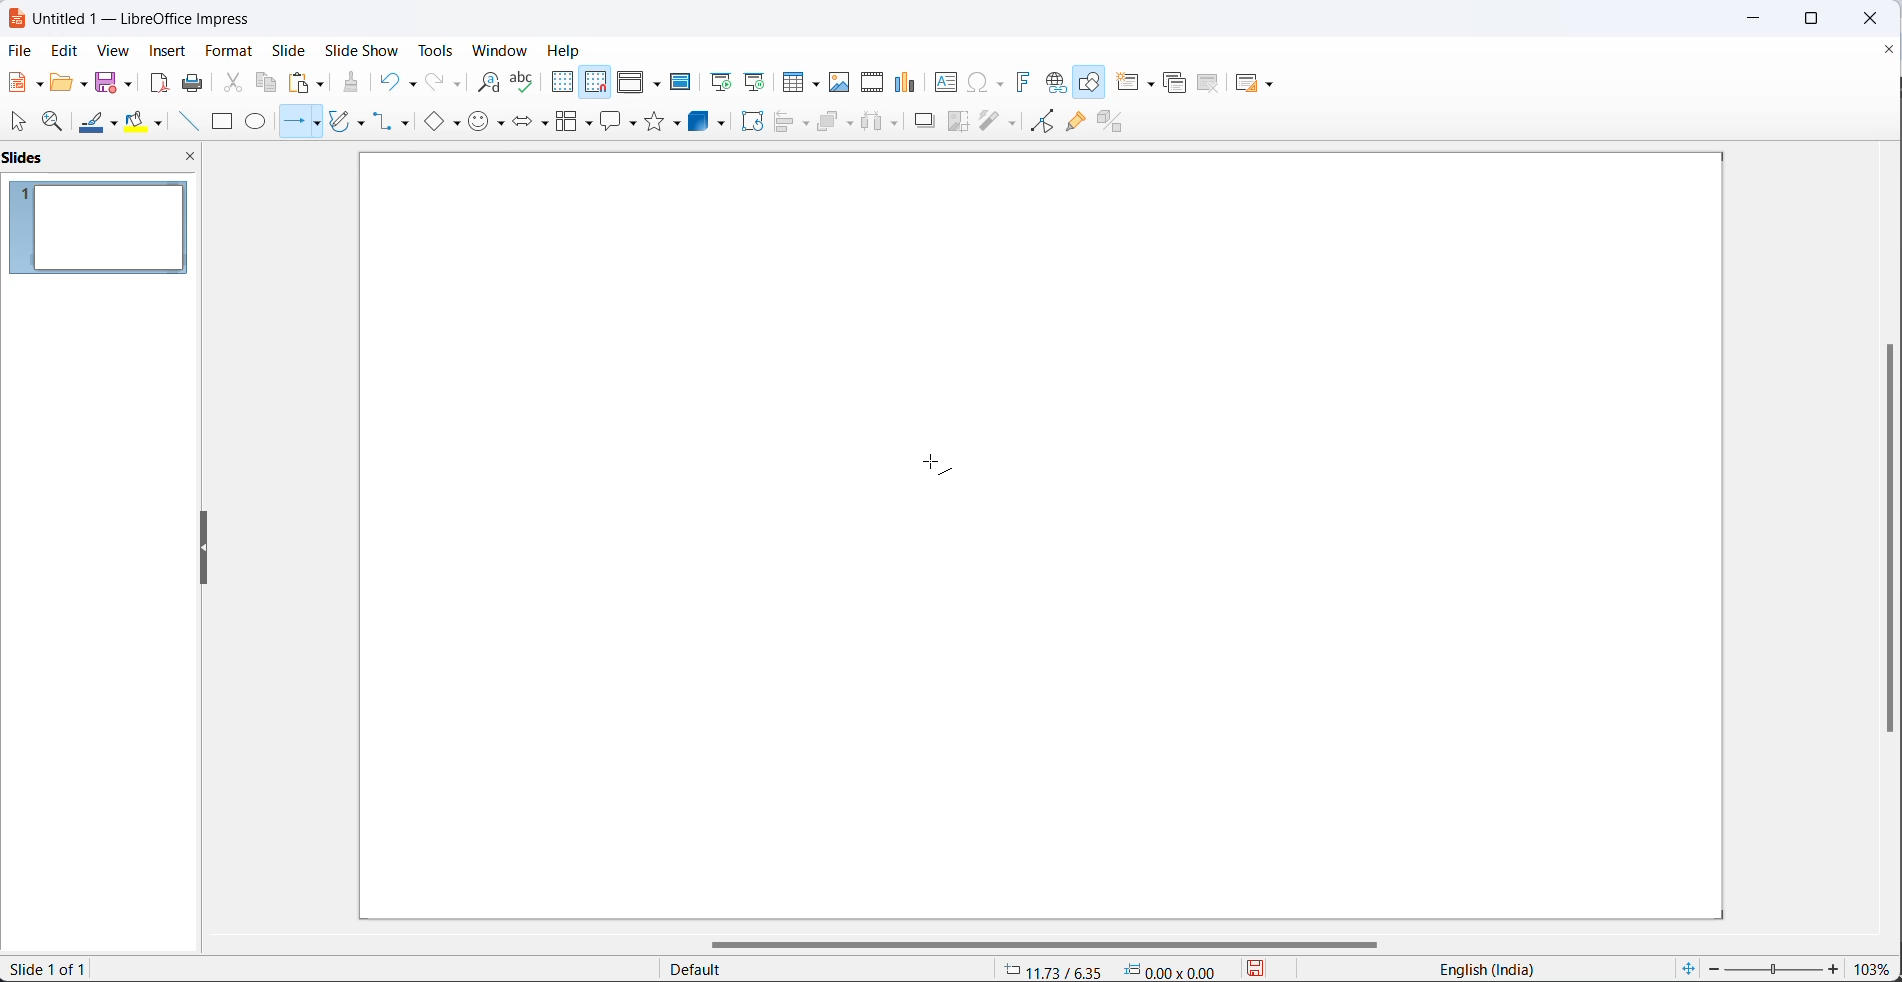 The width and height of the screenshot is (1902, 982). What do you see at coordinates (616, 121) in the screenshot?
I see `callout shapes` at bounding box center [616, 121].